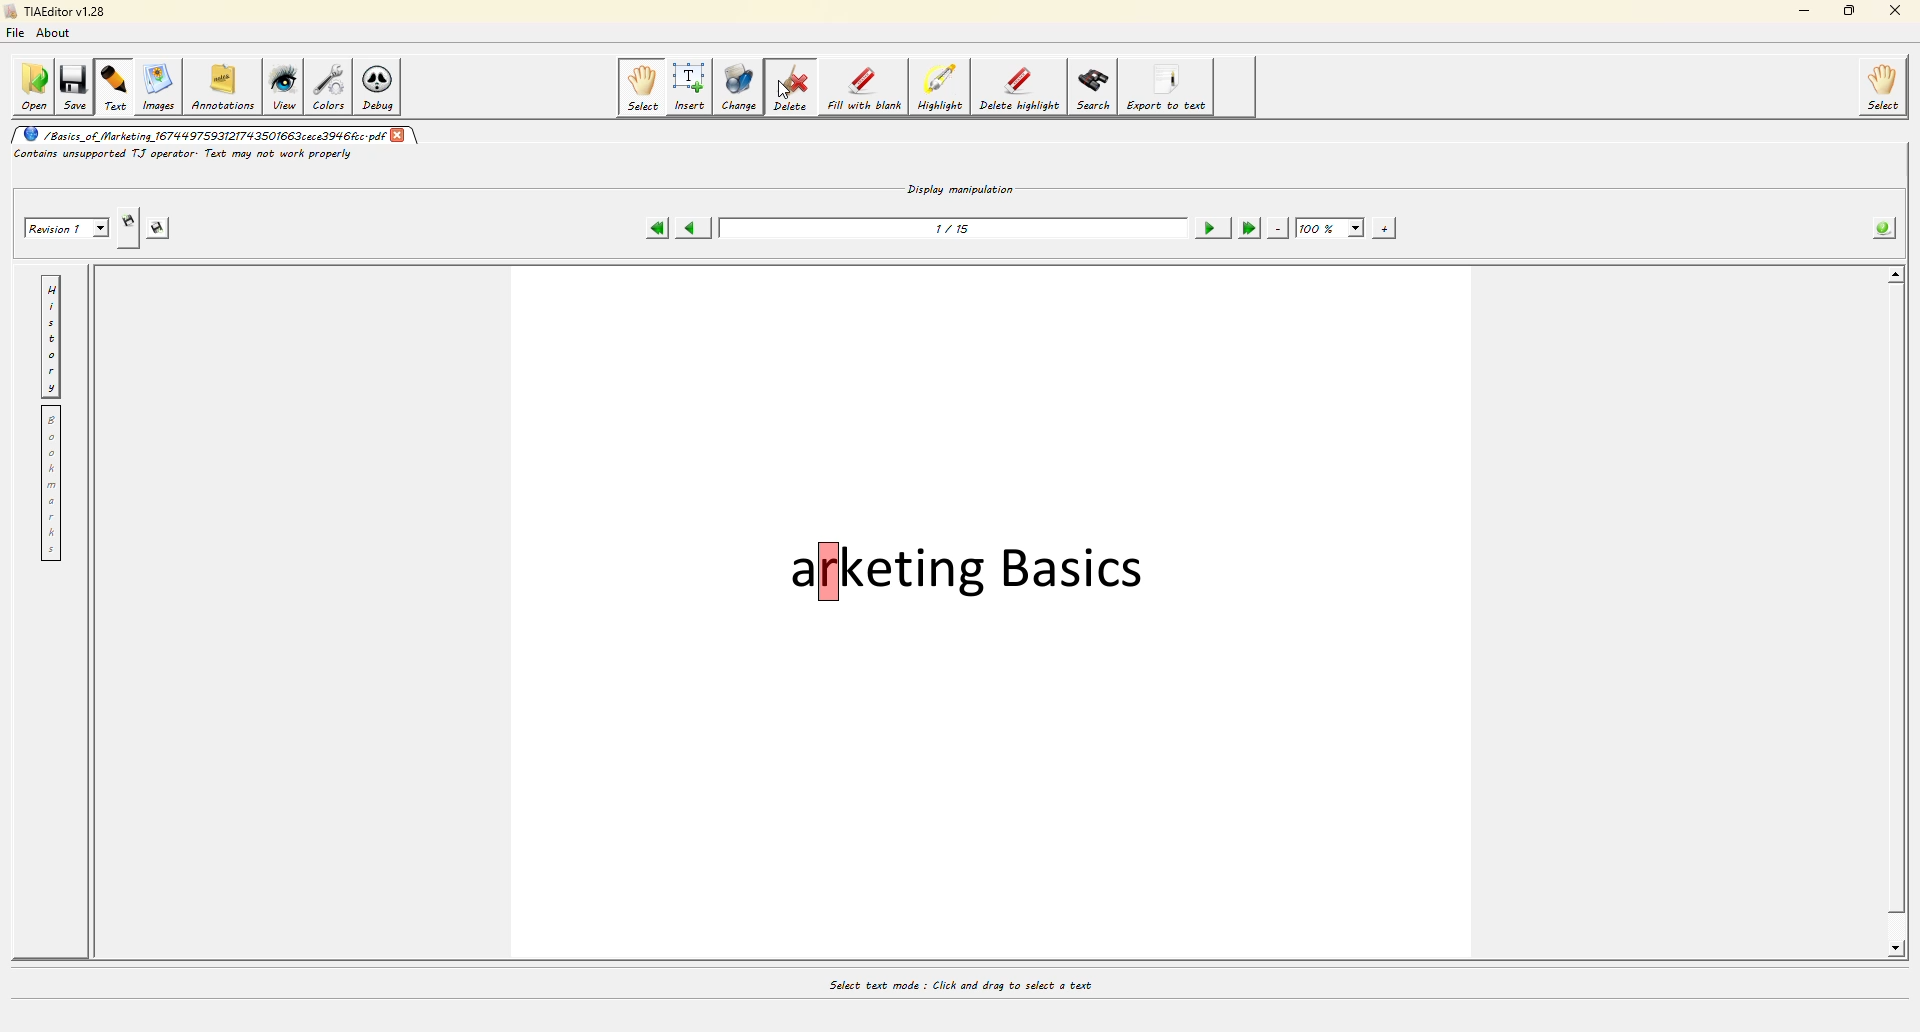 The image size is (1920, 1032). Describe the element at coordinates (1329, 224) in the screenshot. I see `100%` at that location.